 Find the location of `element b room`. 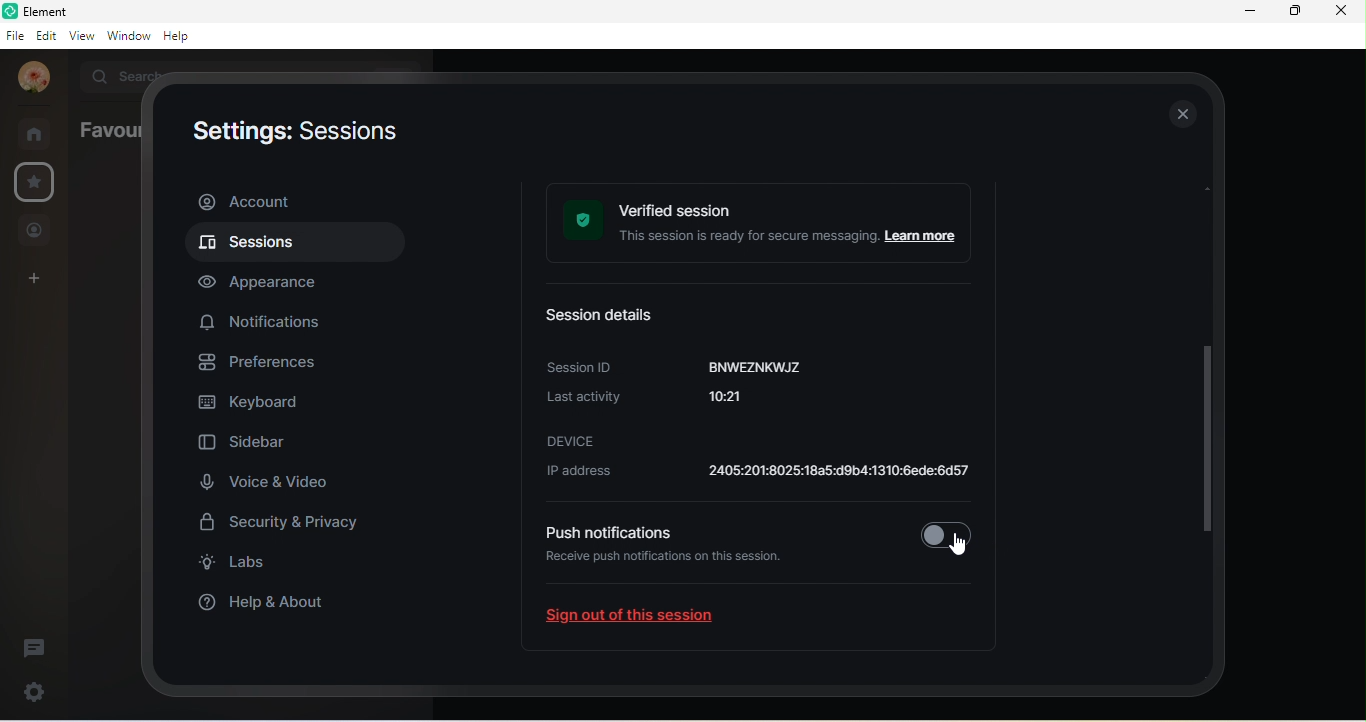

element b room is located at coordinates (76, 11).